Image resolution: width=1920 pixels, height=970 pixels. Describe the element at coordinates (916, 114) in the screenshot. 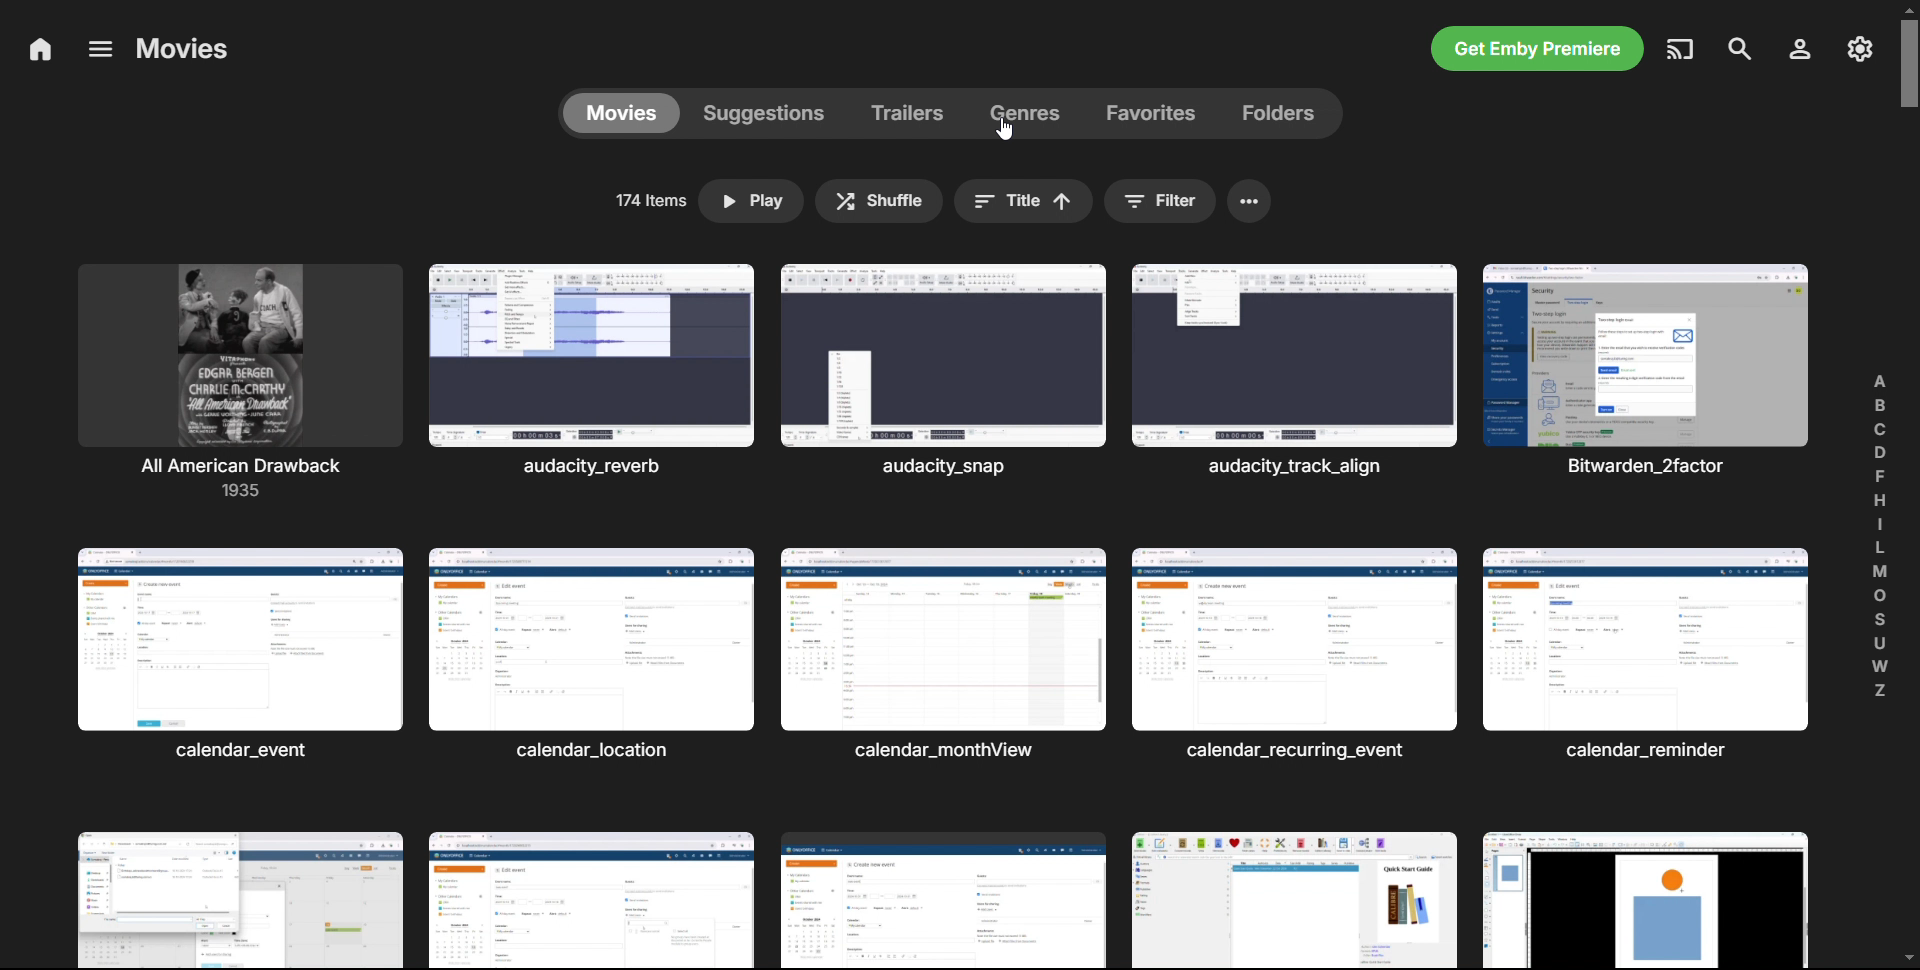

I see `trailers` at that location.